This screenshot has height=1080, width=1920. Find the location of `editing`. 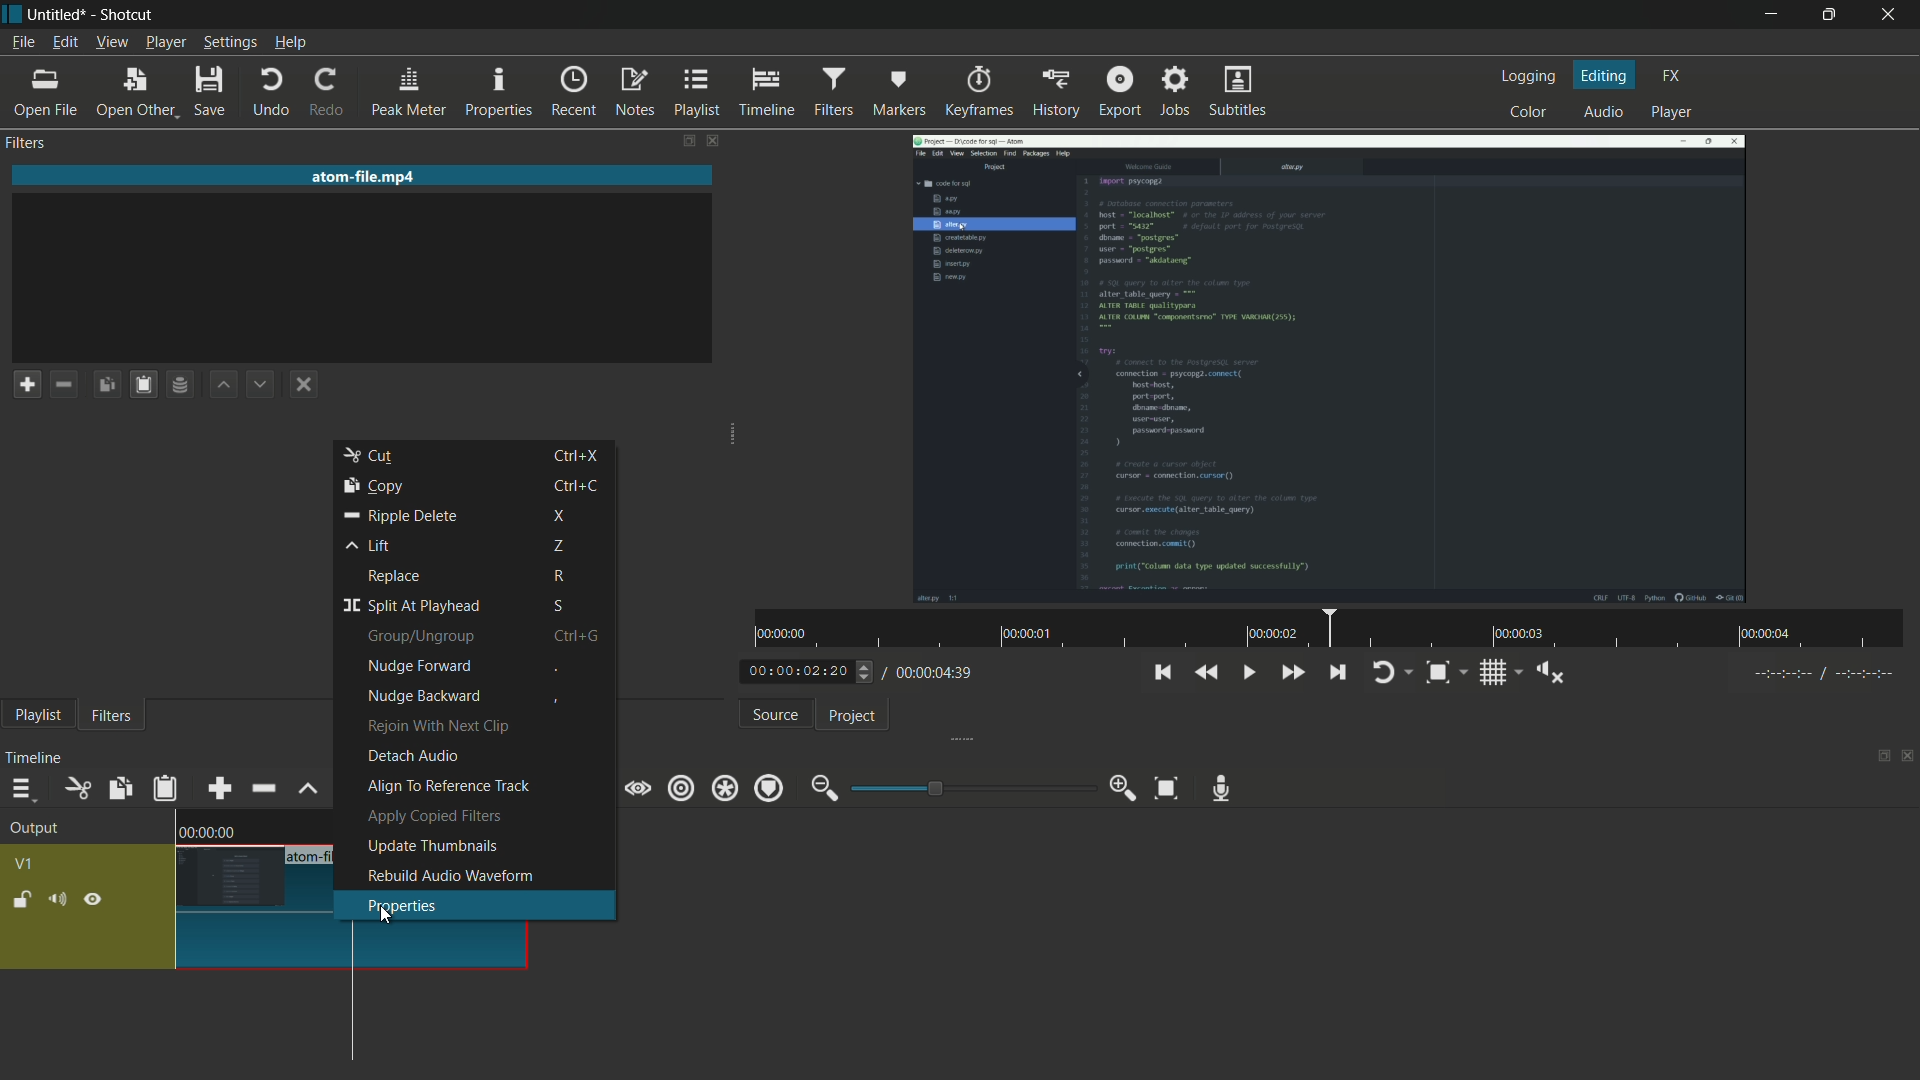

editing is located at coordinates (1606, 76).